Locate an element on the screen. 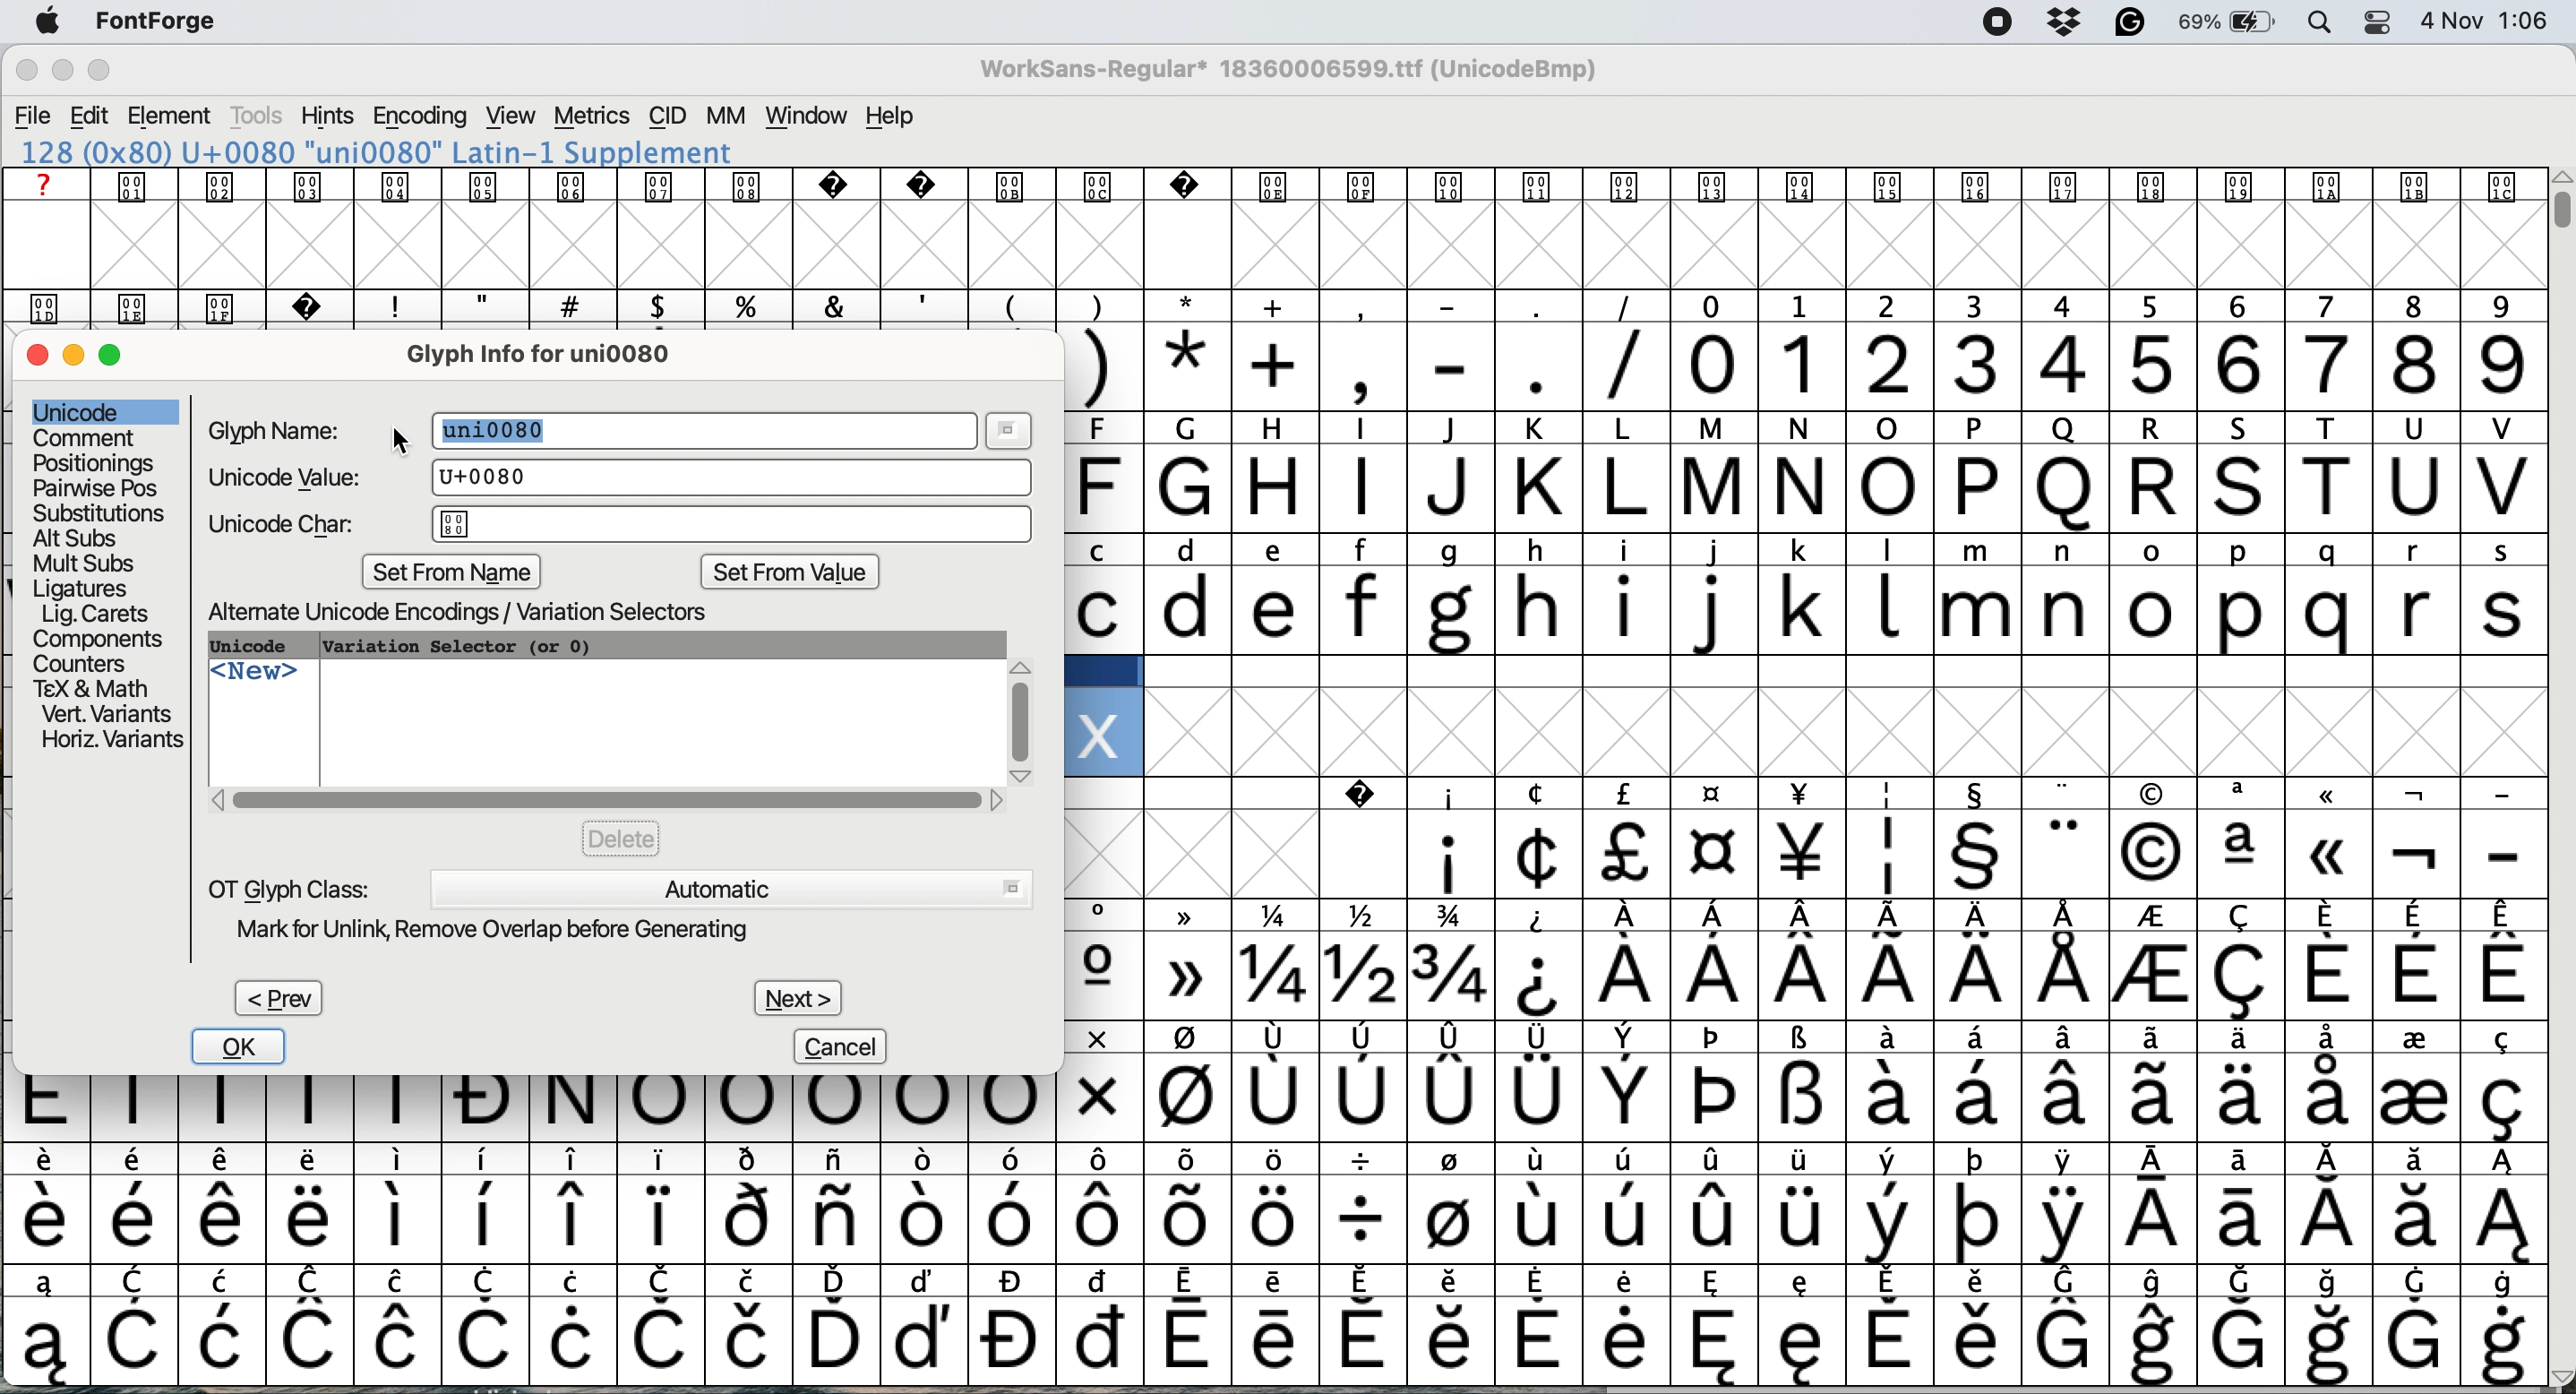 Image resolution: width=2576 pixels, height=1394 pixels. substitutions is located at coordinates (101, 513).